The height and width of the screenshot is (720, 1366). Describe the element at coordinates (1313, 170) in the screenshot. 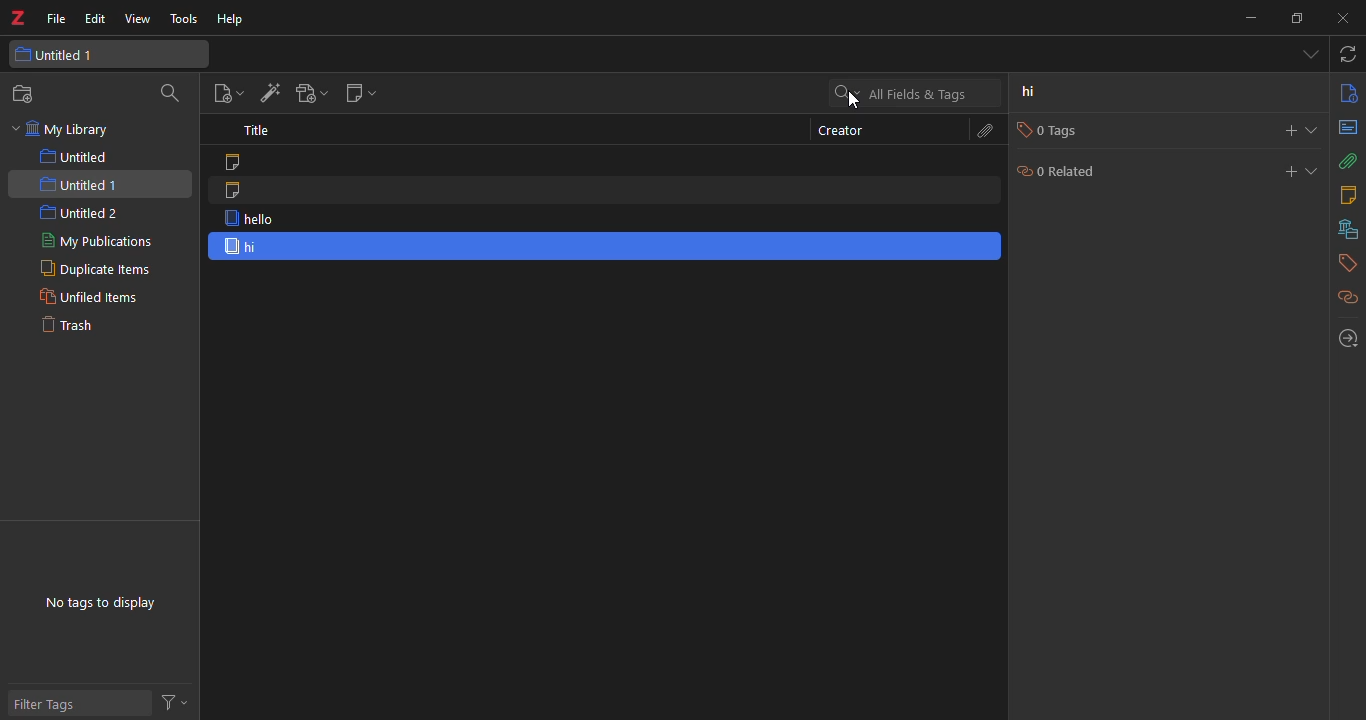

I see `expand` at that location.